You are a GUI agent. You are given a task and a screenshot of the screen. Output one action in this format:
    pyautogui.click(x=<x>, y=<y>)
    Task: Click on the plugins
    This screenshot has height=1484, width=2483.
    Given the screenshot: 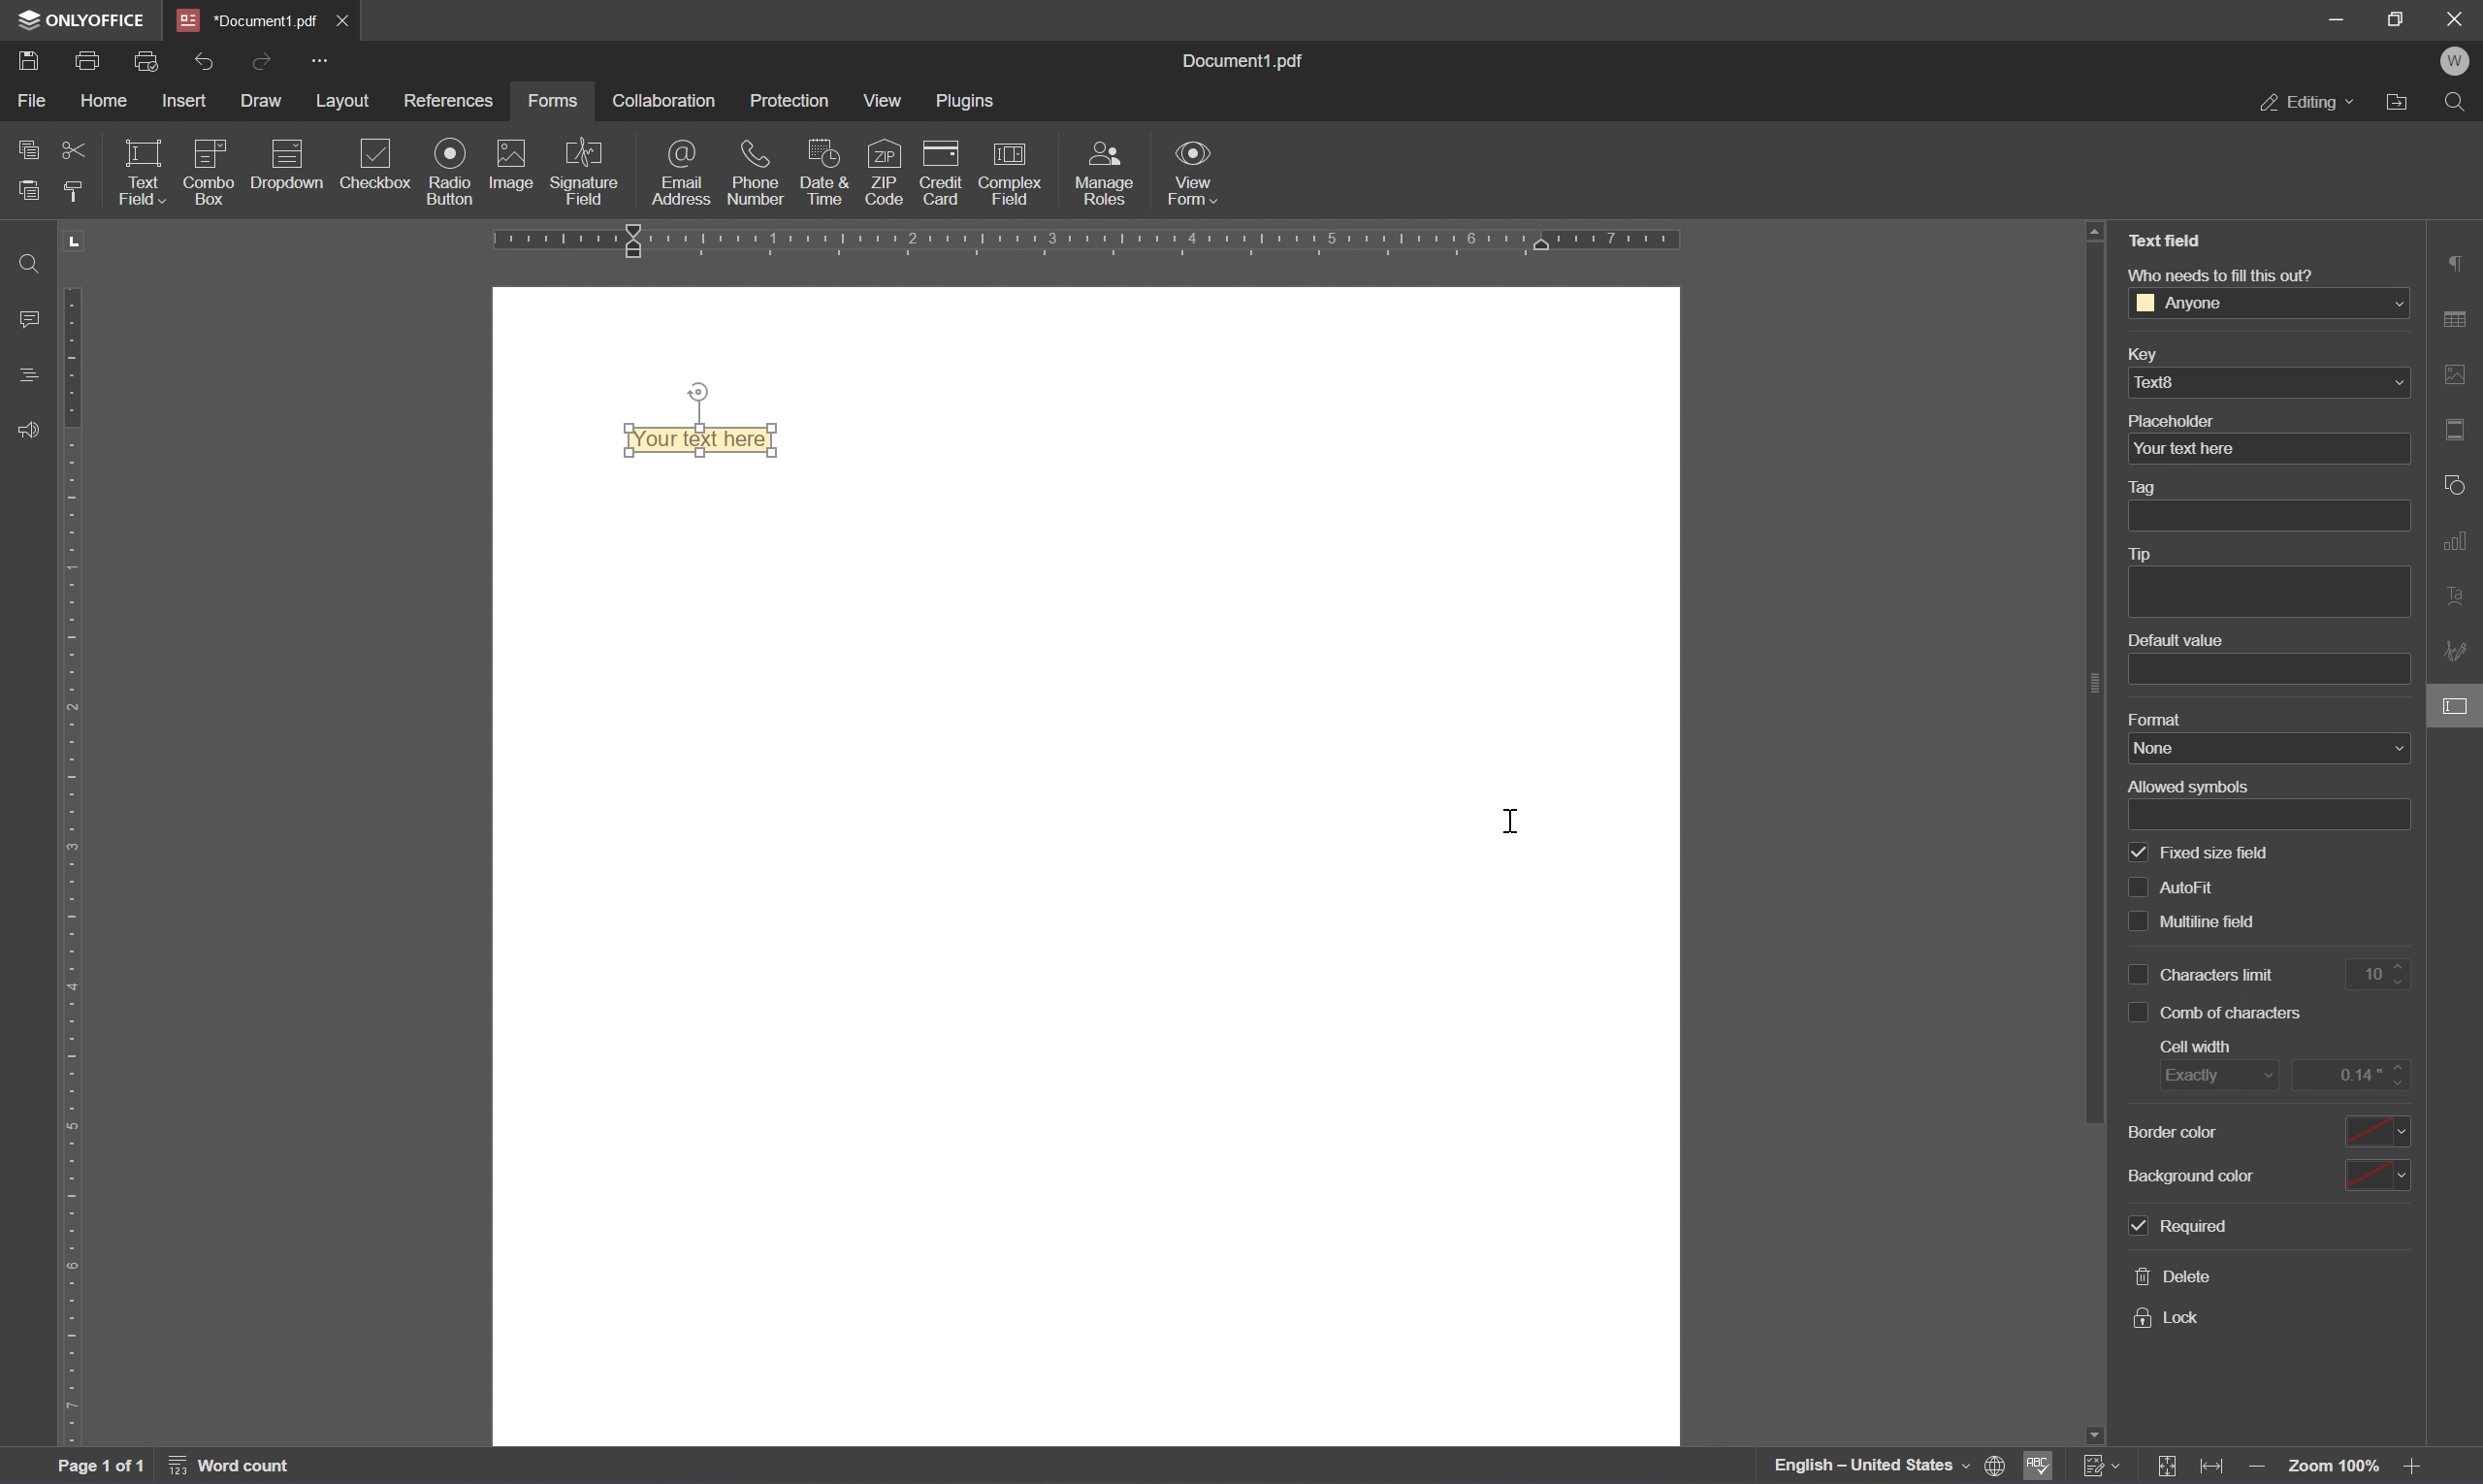 What is the action you would take?
    pyautogui.click(x=965, y=101)
    